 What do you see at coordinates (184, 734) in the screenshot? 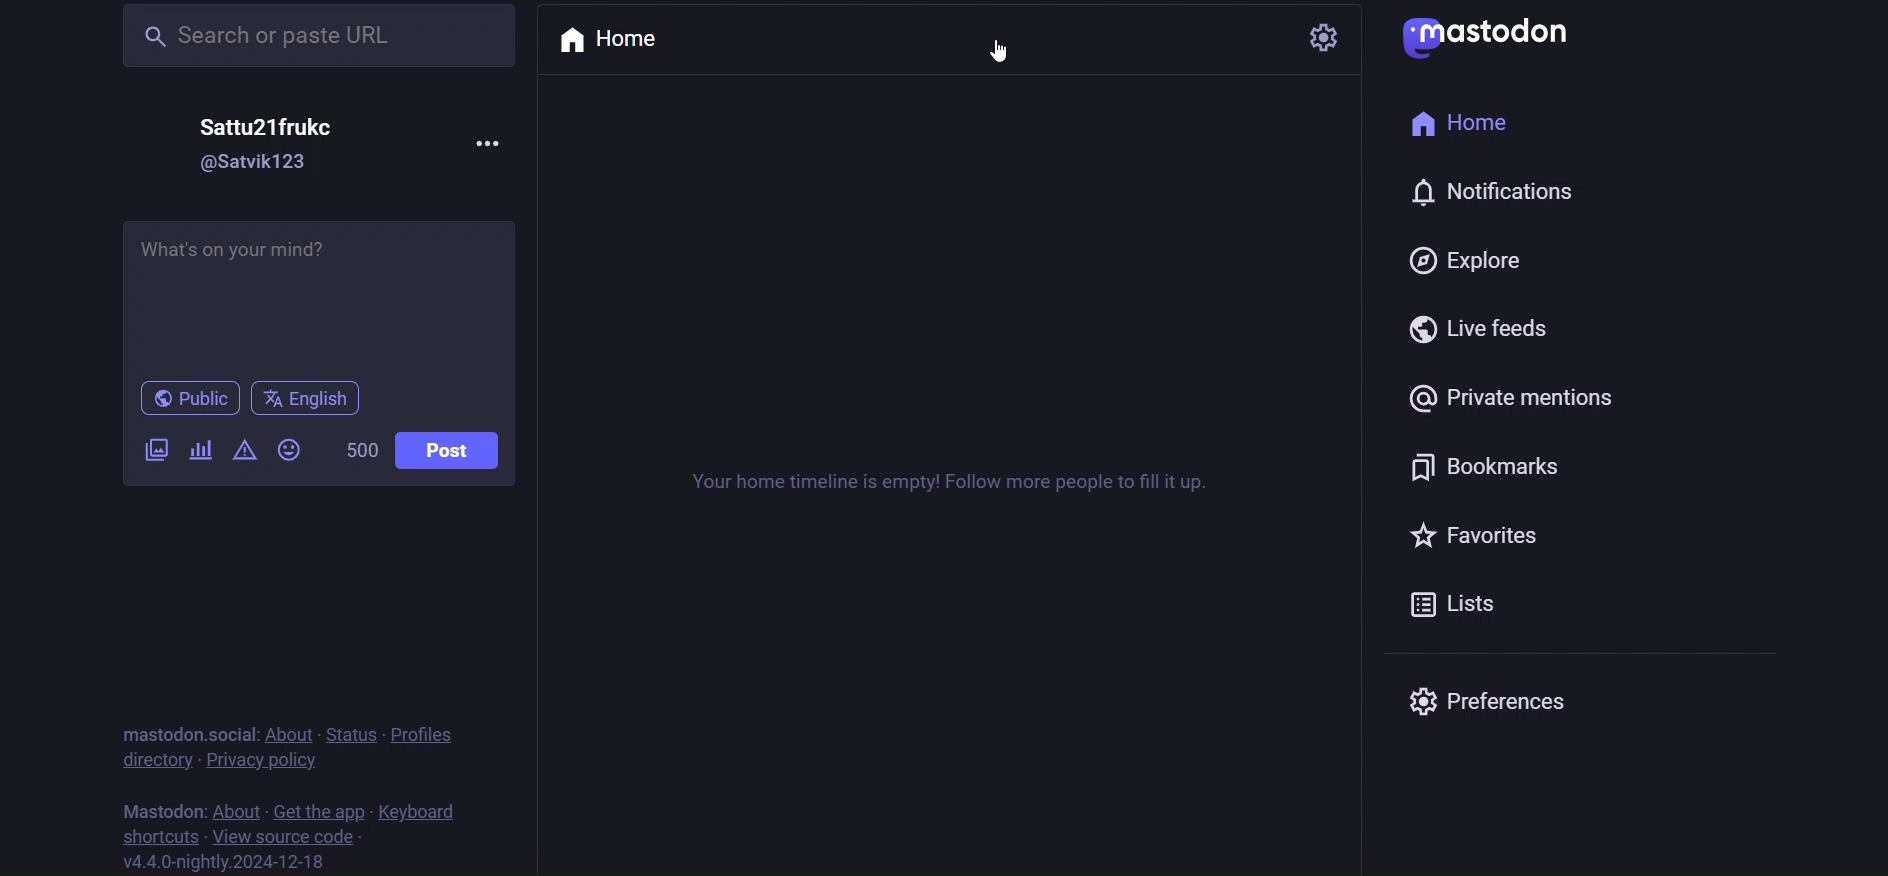
I see `mastodon social` at bounding box center [184, 734].